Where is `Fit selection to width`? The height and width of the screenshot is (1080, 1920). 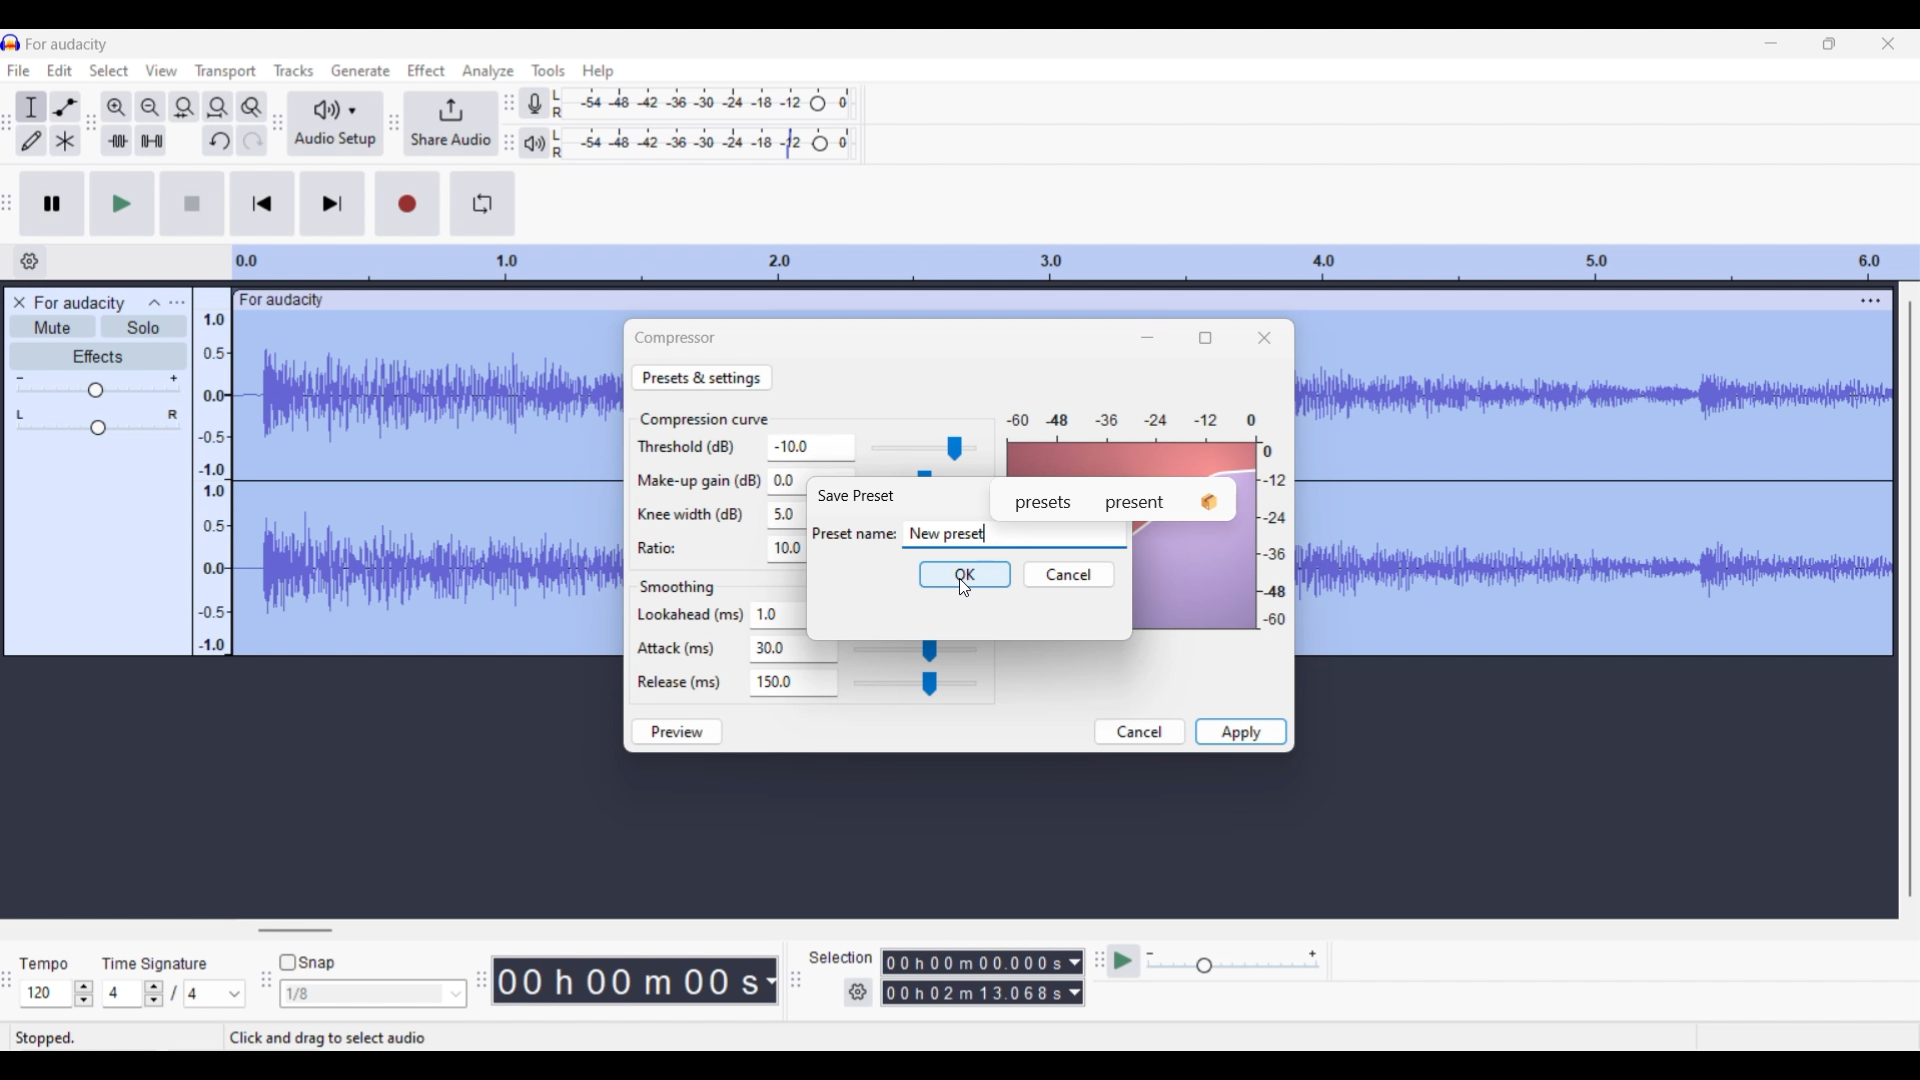 Fit selection to width is located at coordinates (185, 107).